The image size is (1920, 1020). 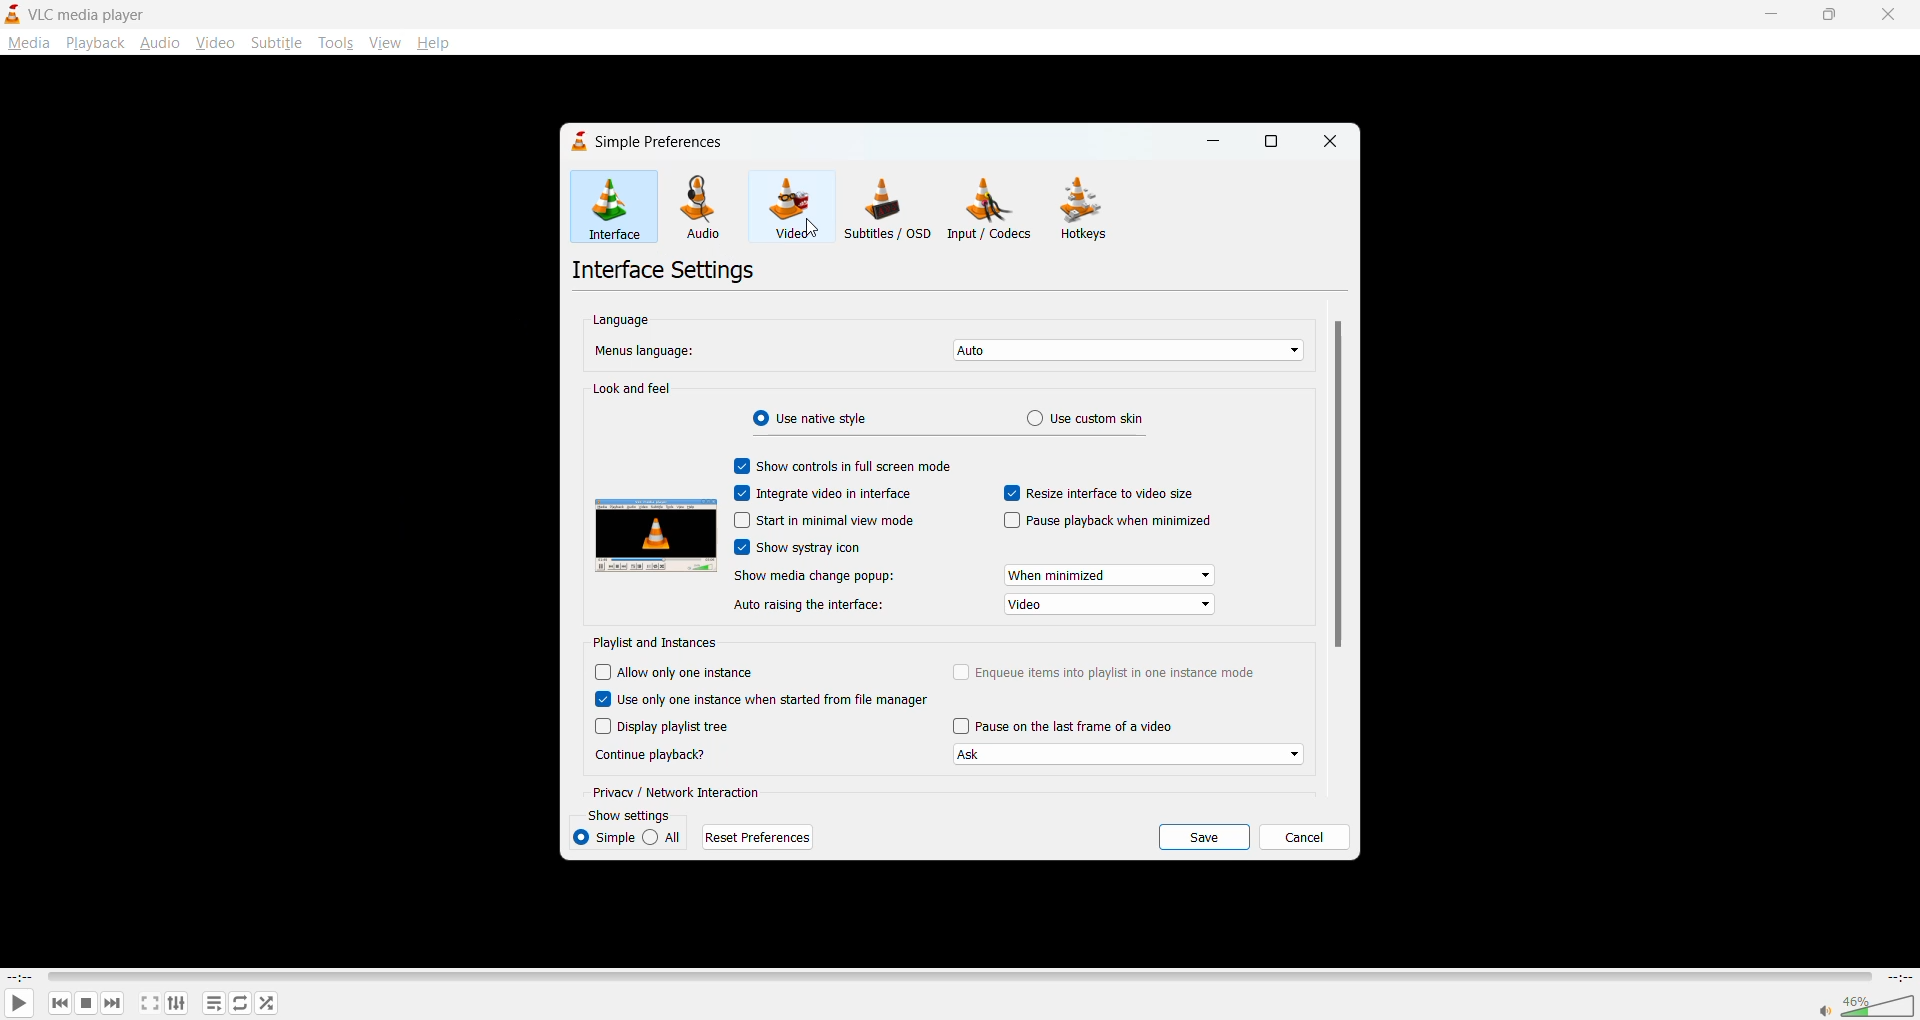 What do you see at coordinates (1898, 977) in the screenshot?
I see `total track time` at bounding box center [1898, 977].